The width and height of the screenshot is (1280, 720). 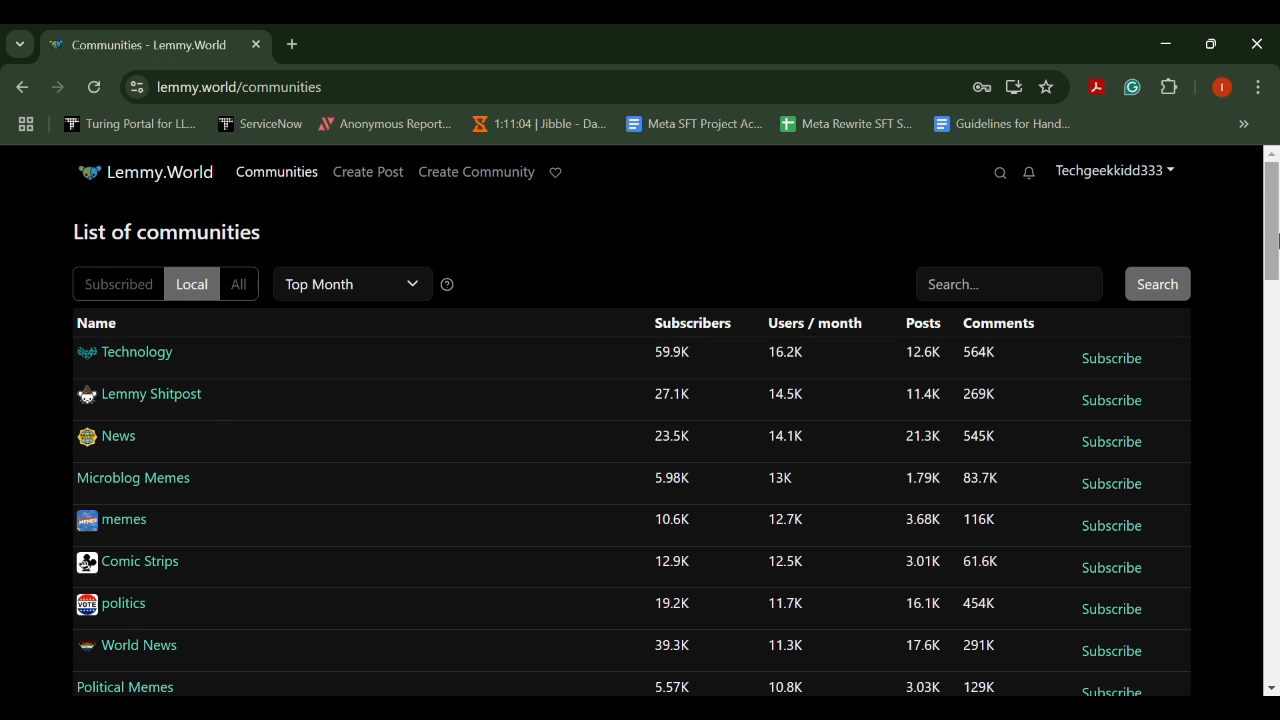 What do you see at coordinates (1113, 568) in the screenshot?
I see `Subscribe` at bounding box center [1113, 568].